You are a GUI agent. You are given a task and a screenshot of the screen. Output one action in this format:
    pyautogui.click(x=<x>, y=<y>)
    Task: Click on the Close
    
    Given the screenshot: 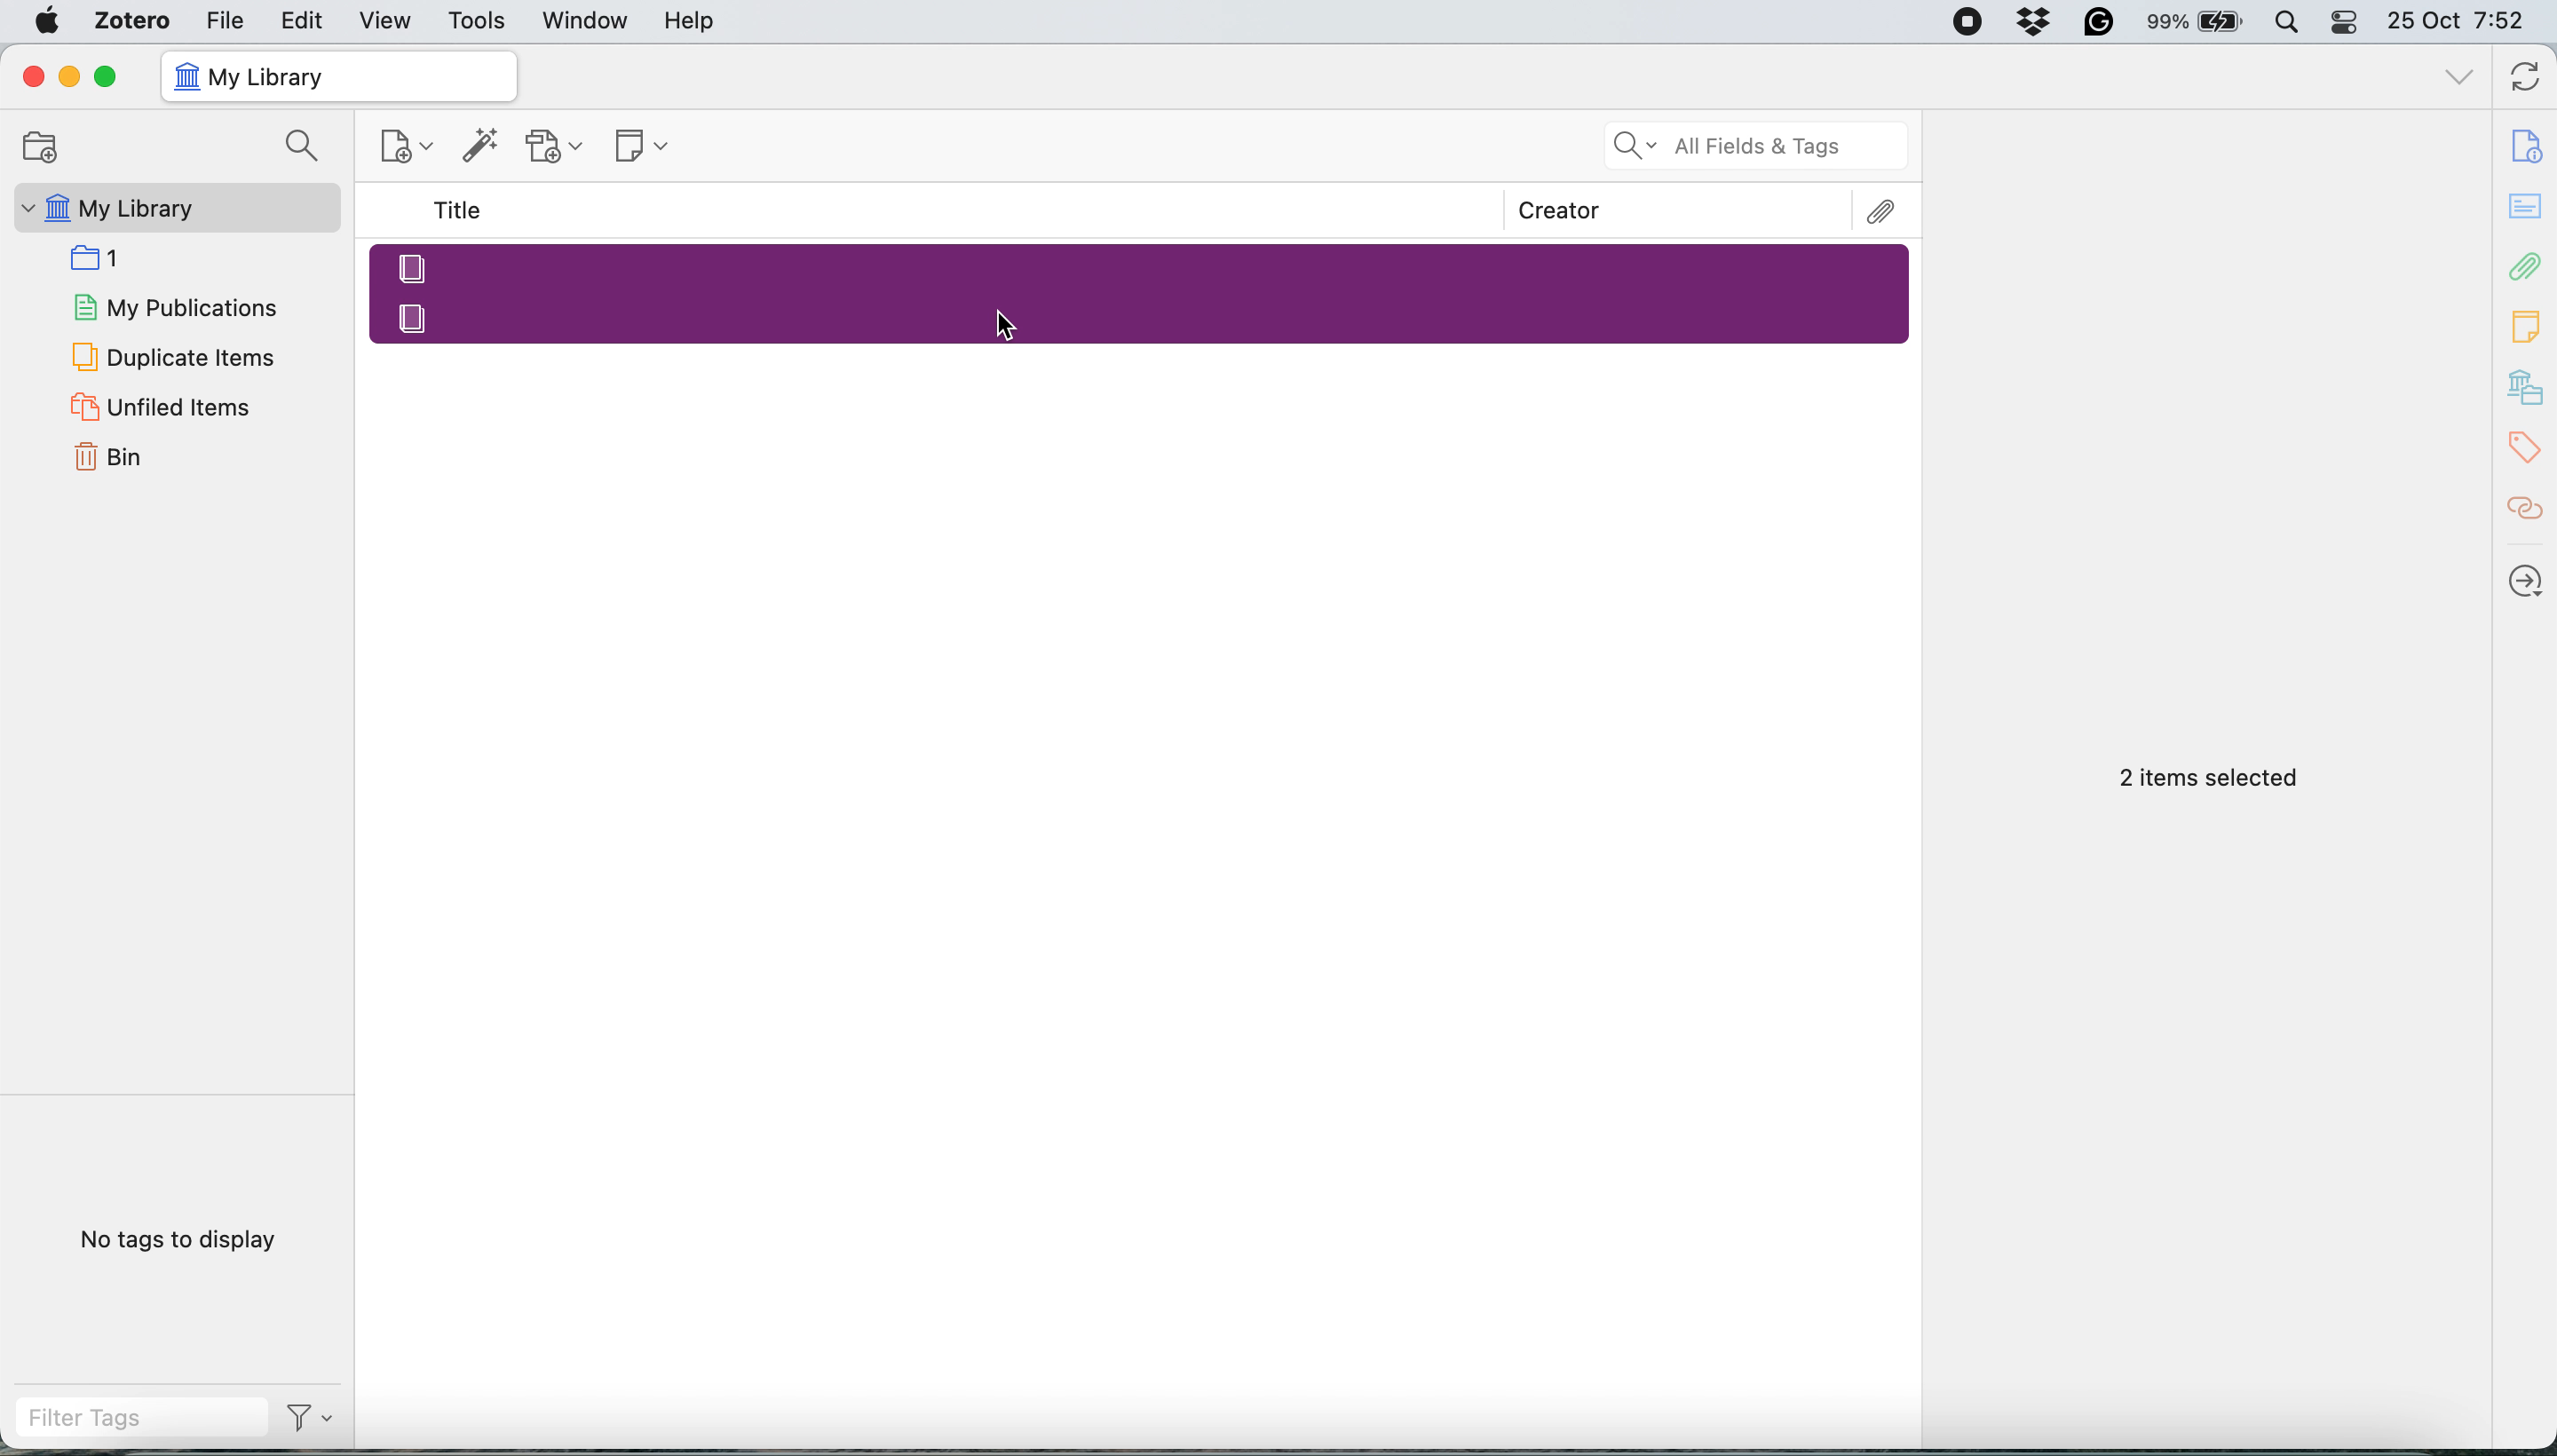 What is the action you would take?
    pyautogui.click(x=32, y=76)
    